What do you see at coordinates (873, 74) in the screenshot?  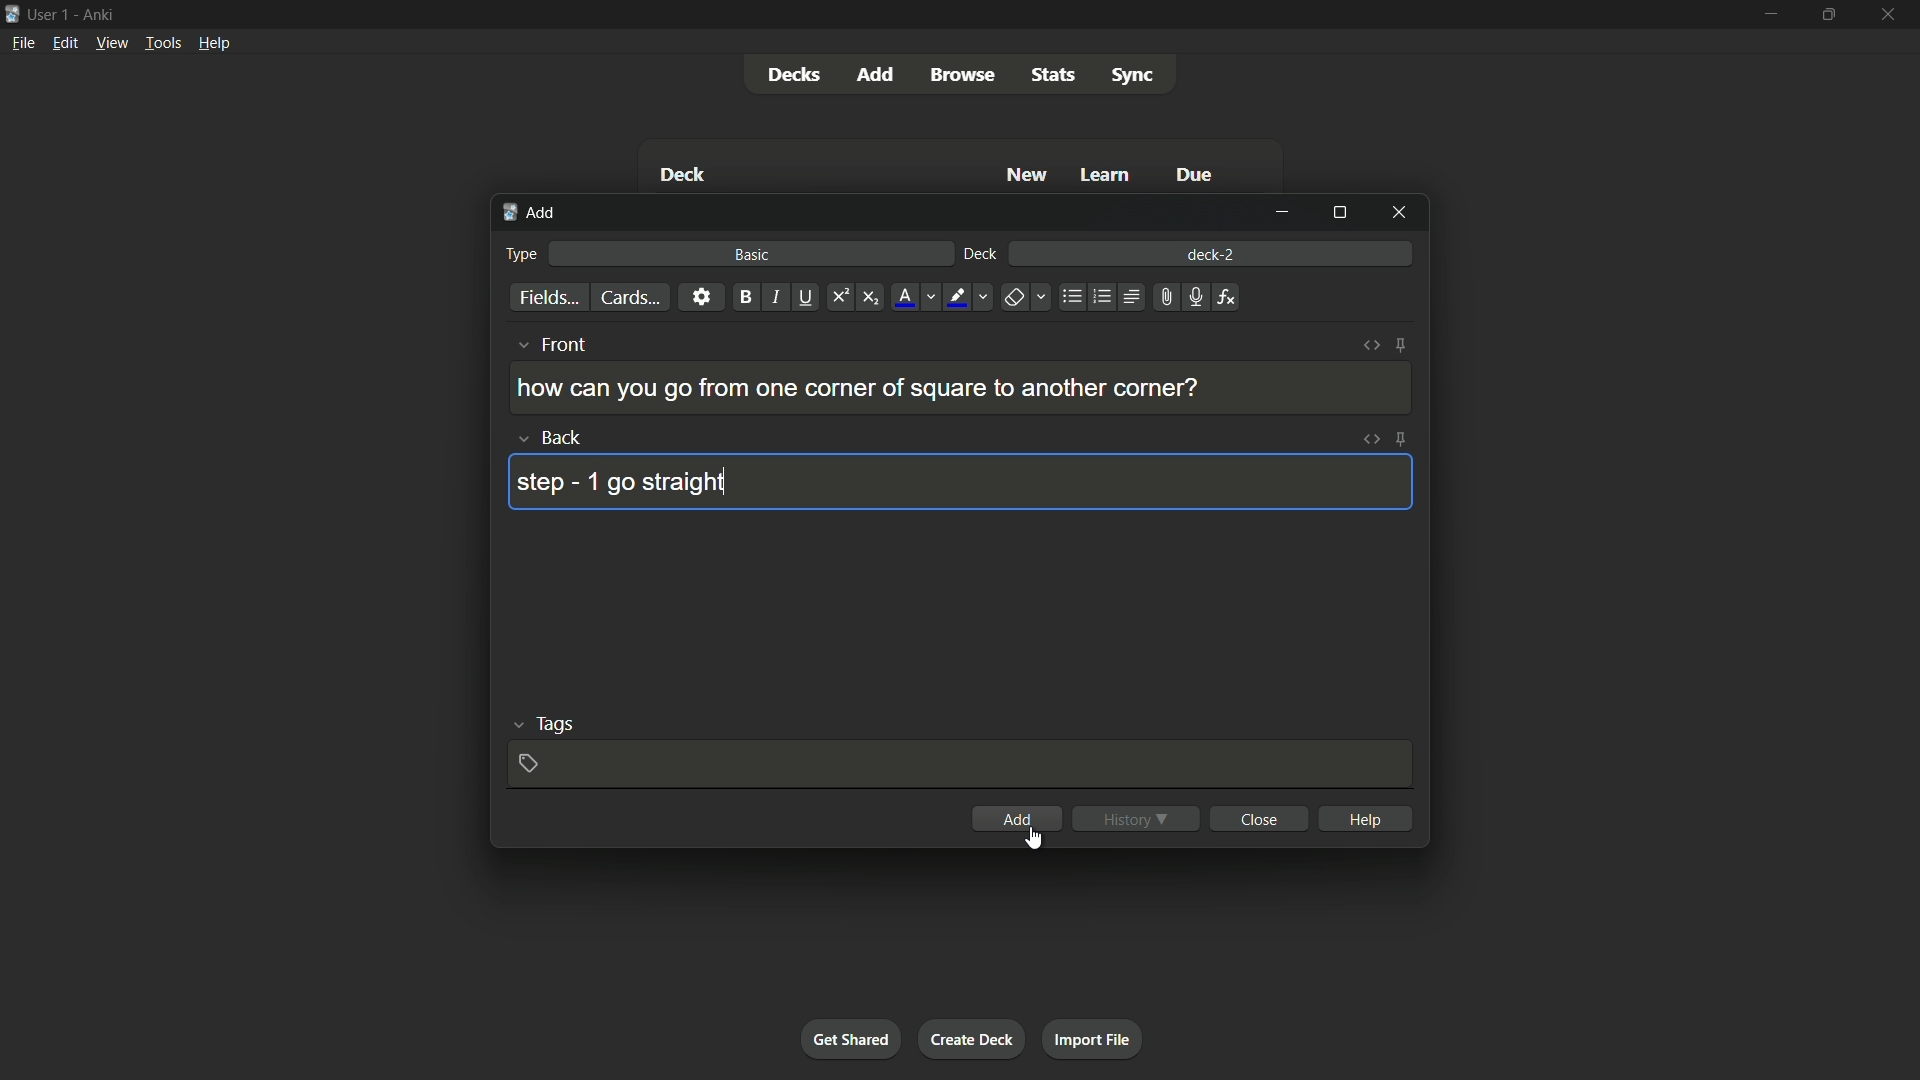 I see `add` at bounding box center [873, 74].